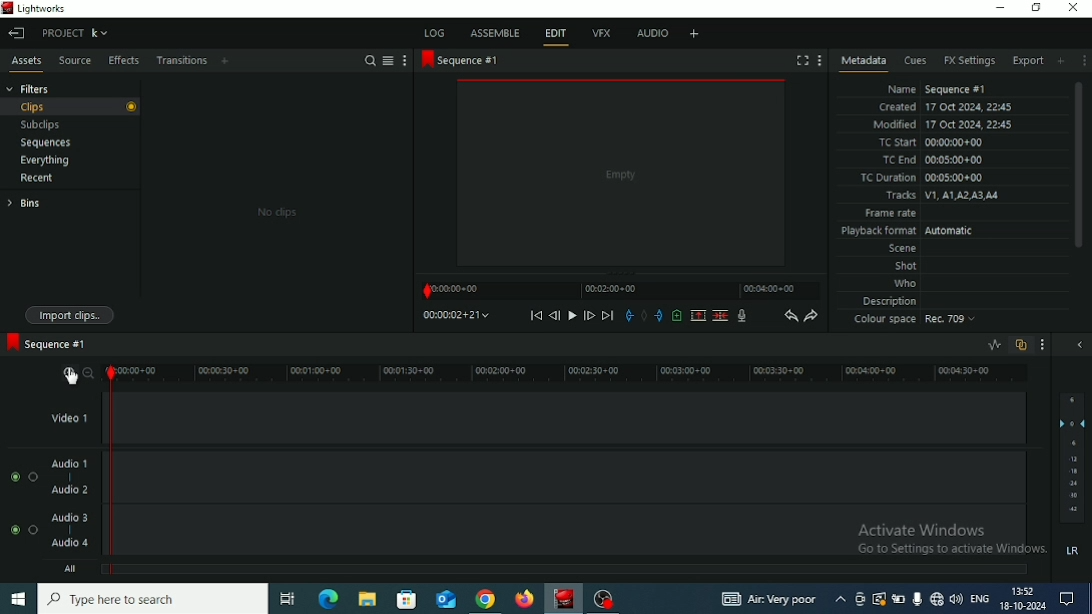 The height and width of the screenshot is (614, 1092). Describe the element at coordinates (388, 61) in the screenshot. I see `Toggle between list and tile view` at that location.